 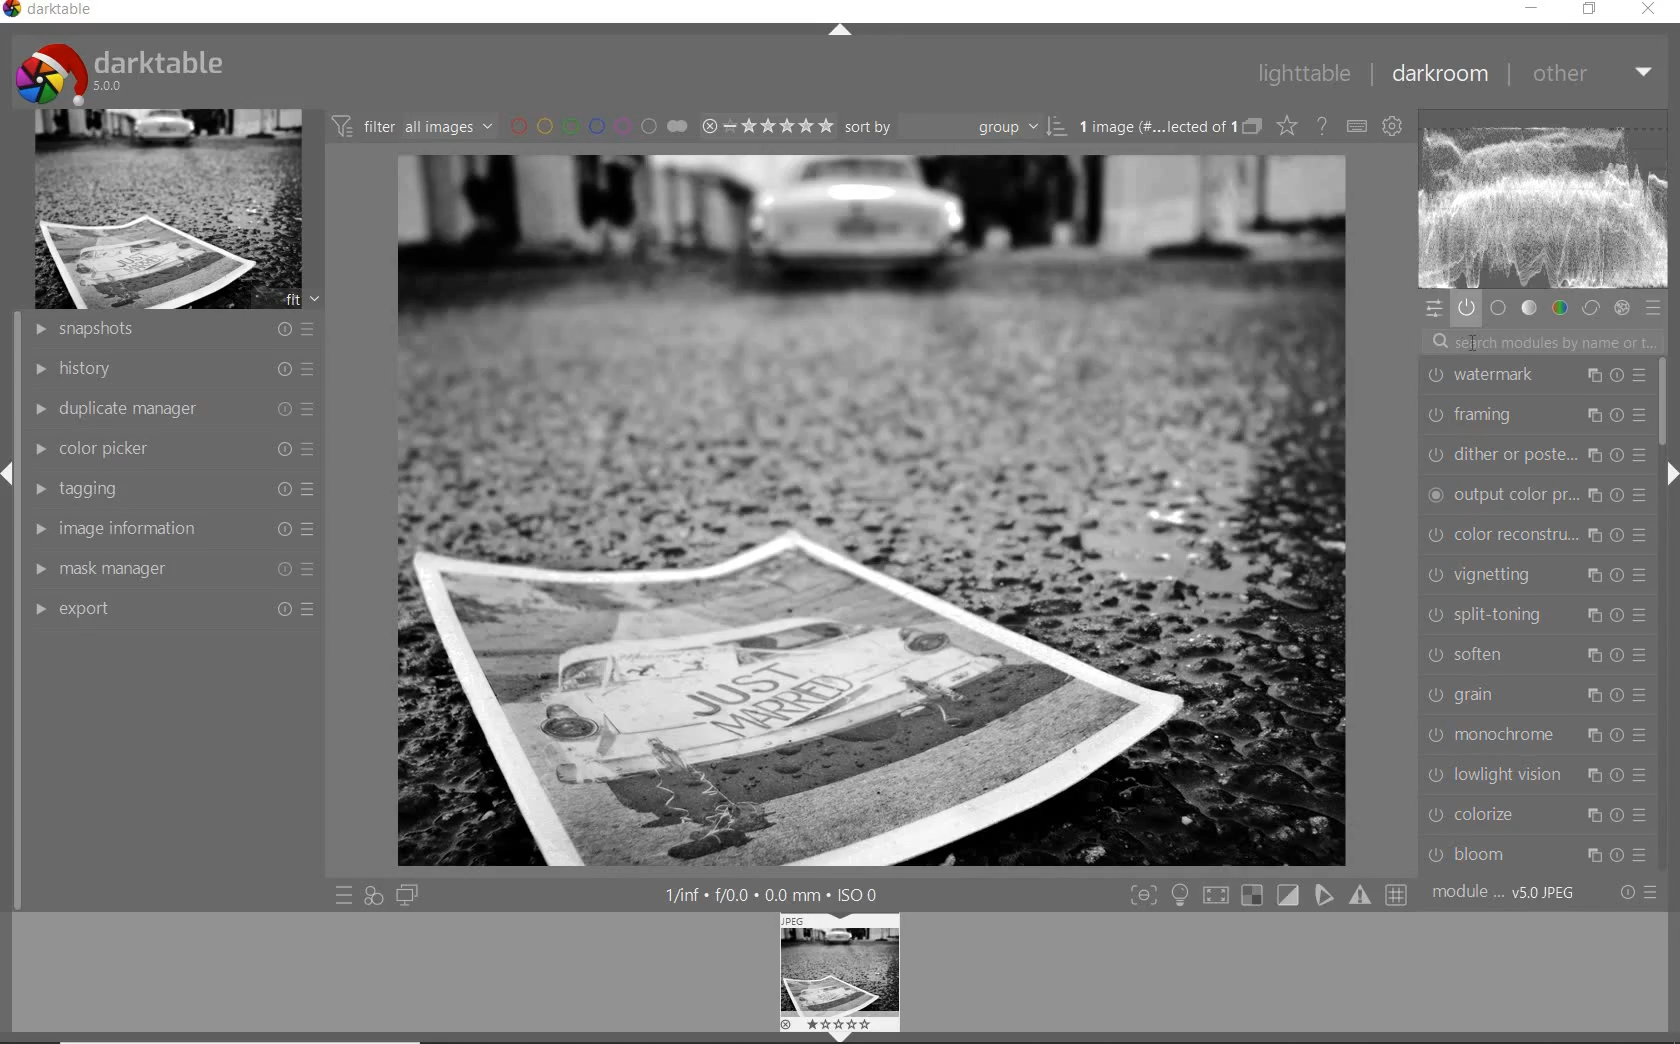 I want to click on show only active module, so click(x=1467, y=309).